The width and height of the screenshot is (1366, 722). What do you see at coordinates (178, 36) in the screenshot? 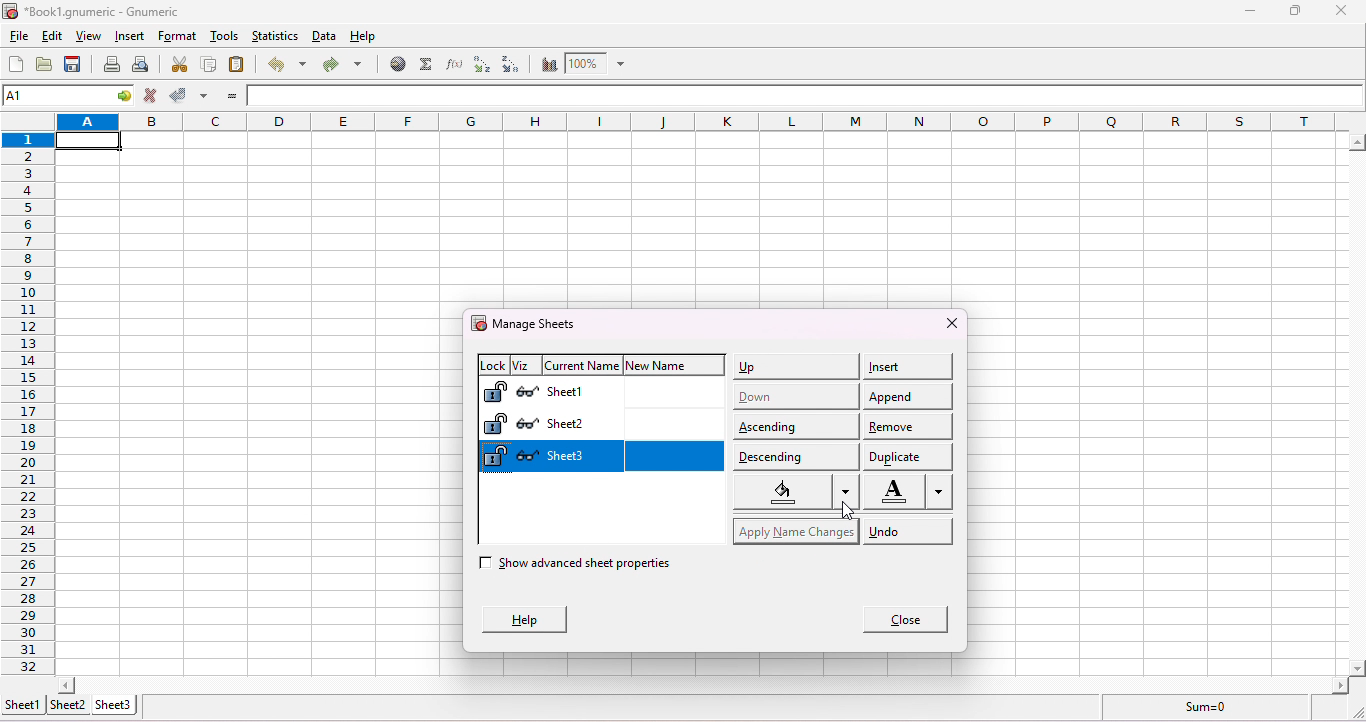
I see `format` at bounding box center [178, 36].